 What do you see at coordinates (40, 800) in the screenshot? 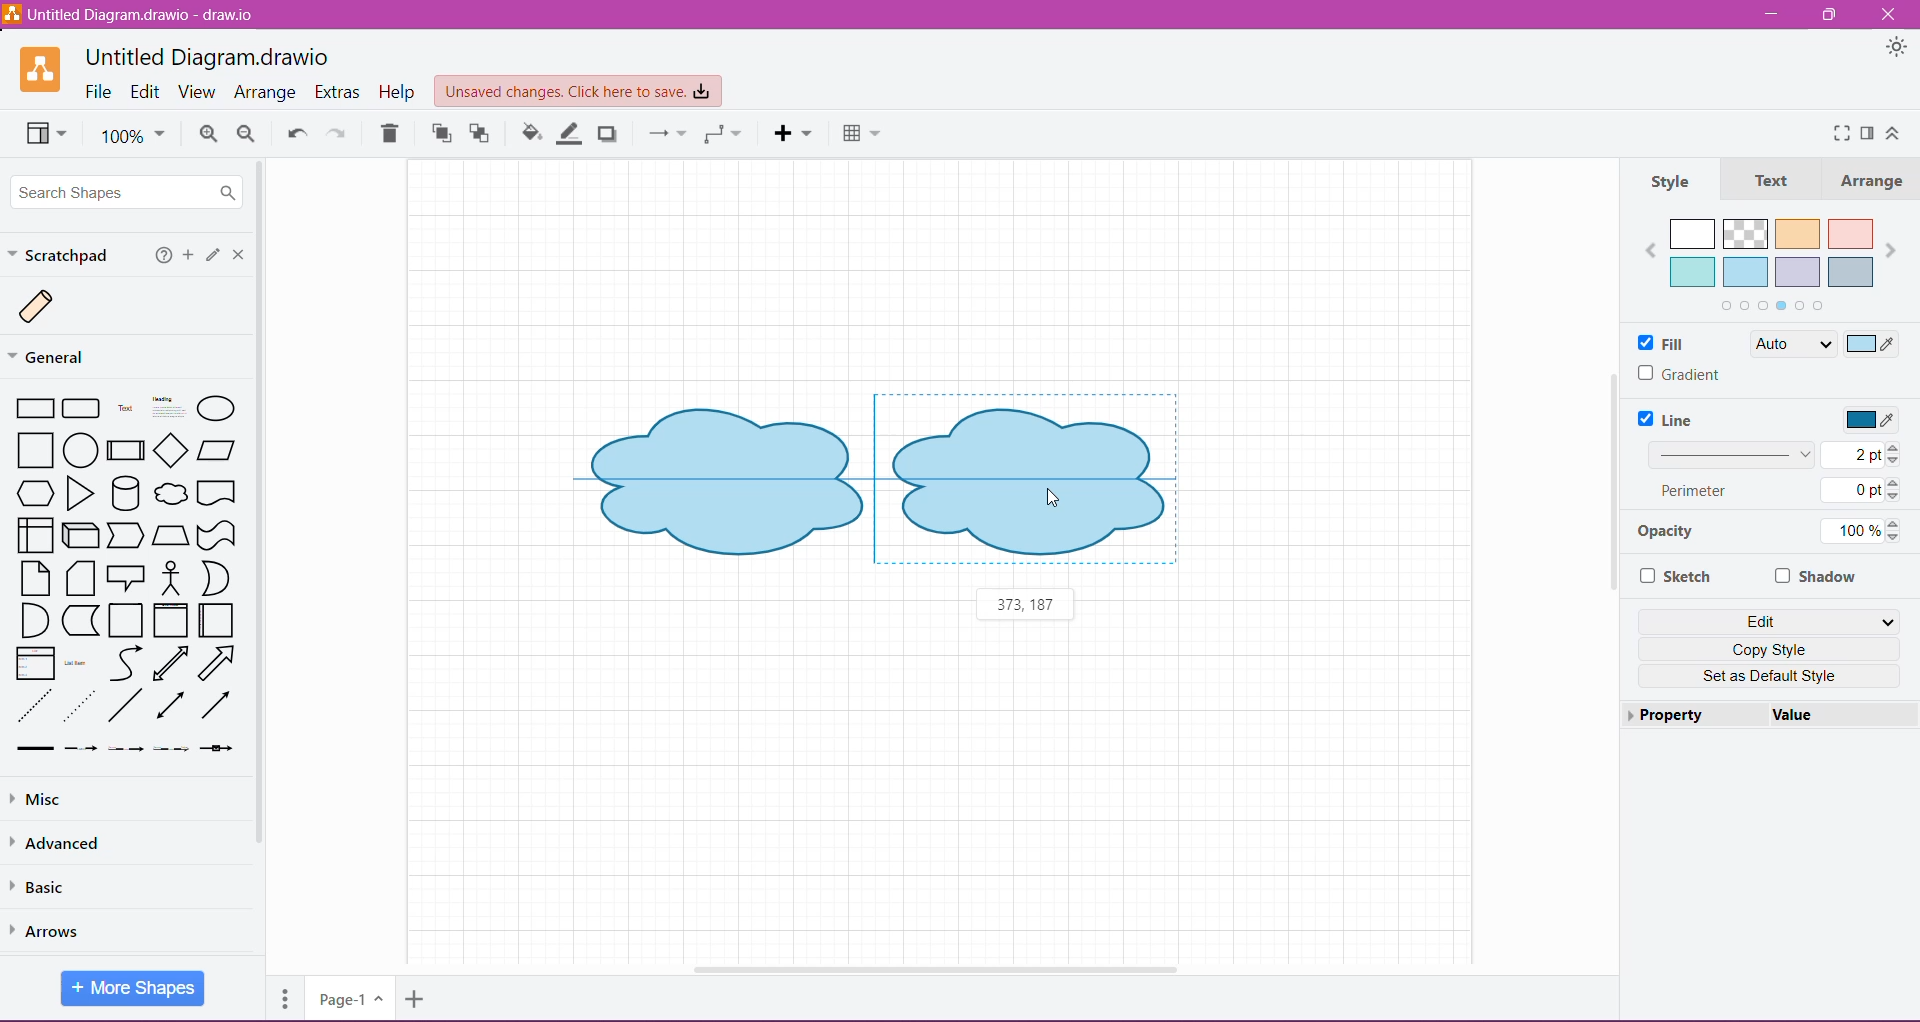
I see `Misc` at bounding box center [40, 800].